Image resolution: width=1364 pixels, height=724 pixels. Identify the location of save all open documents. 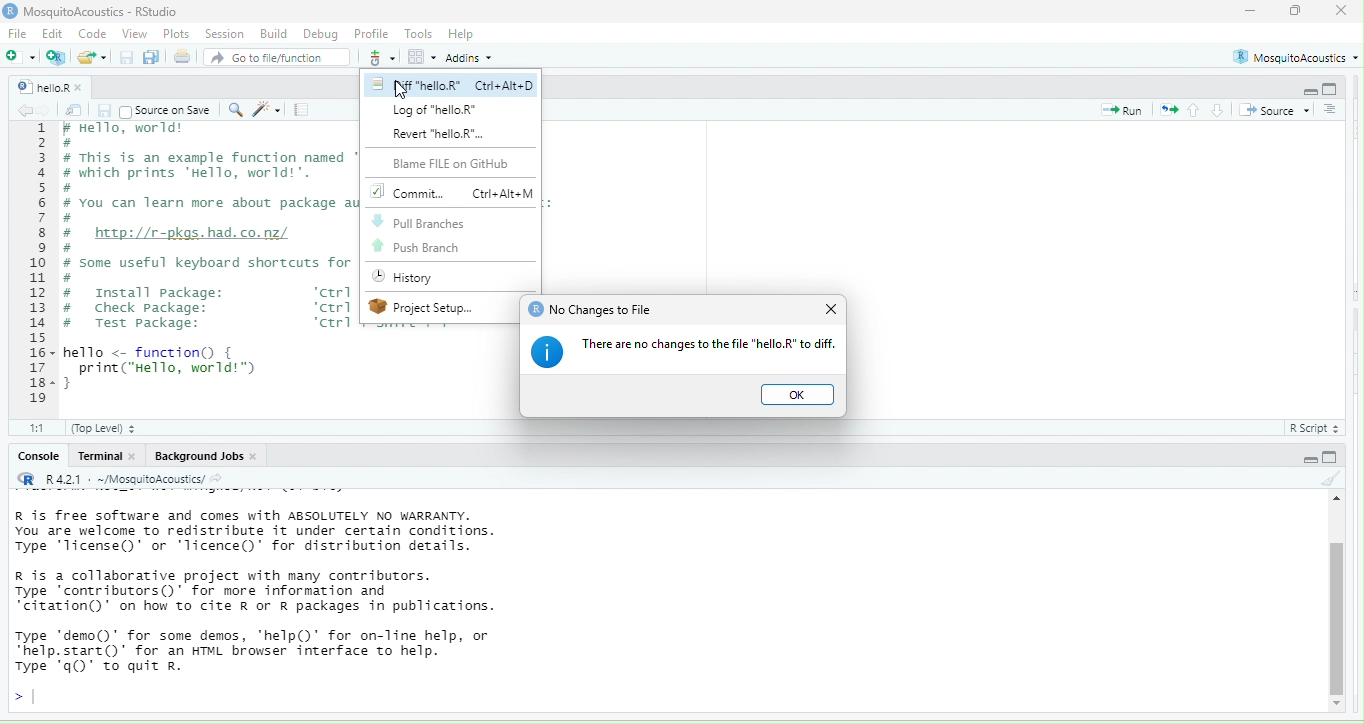
(151, 57).